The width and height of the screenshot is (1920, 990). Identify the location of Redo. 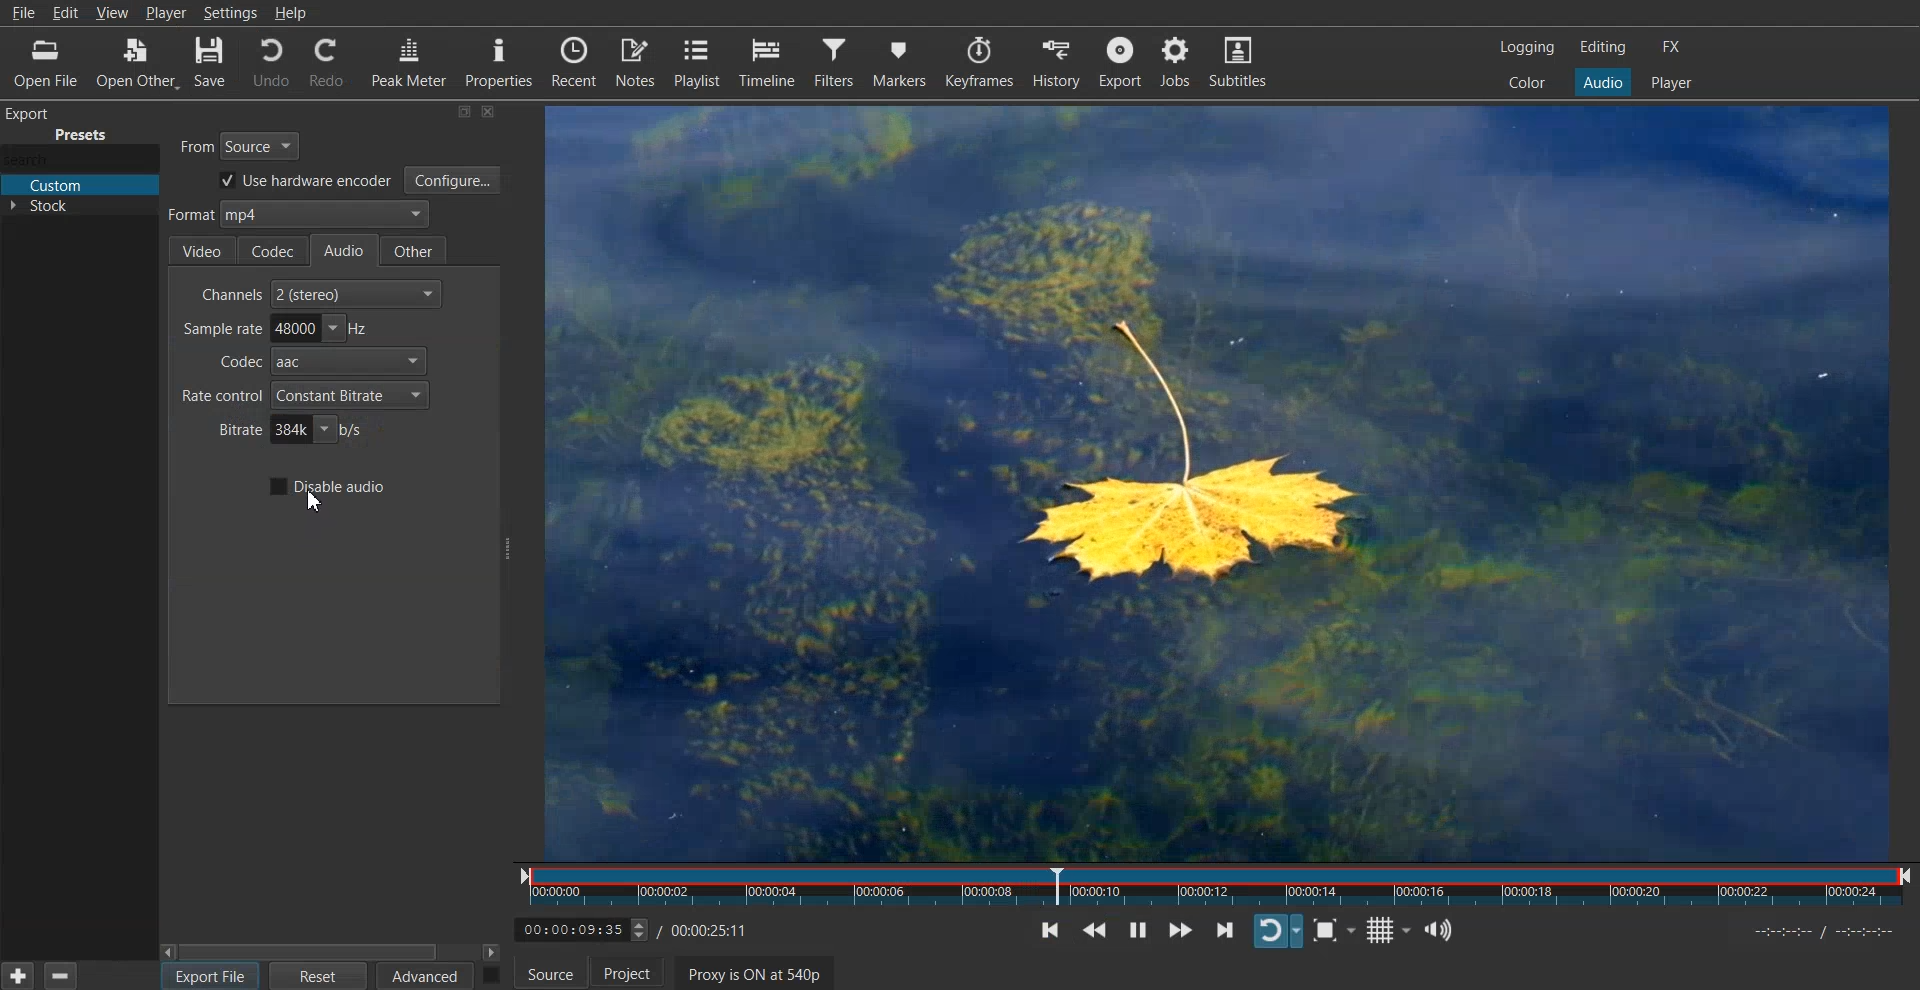
(325, 62).